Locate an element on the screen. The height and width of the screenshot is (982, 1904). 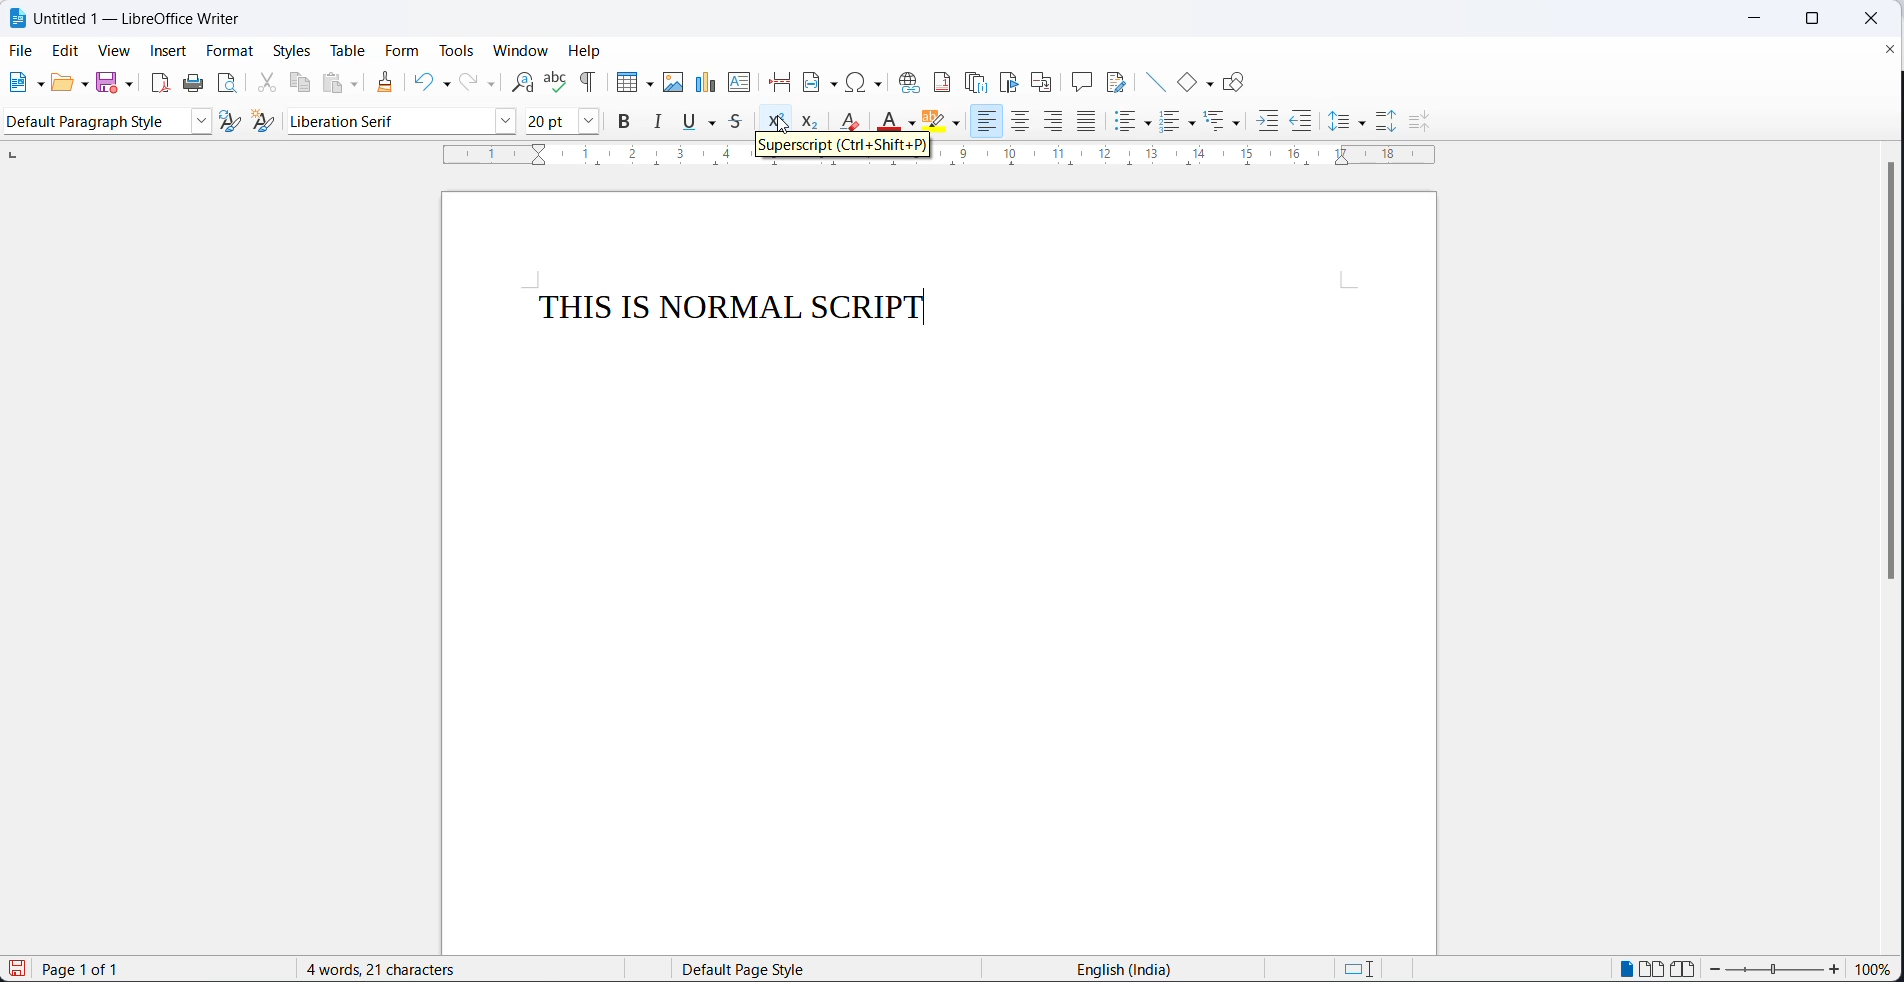
toggle ordered list options is located at coordinates (1193, 123).